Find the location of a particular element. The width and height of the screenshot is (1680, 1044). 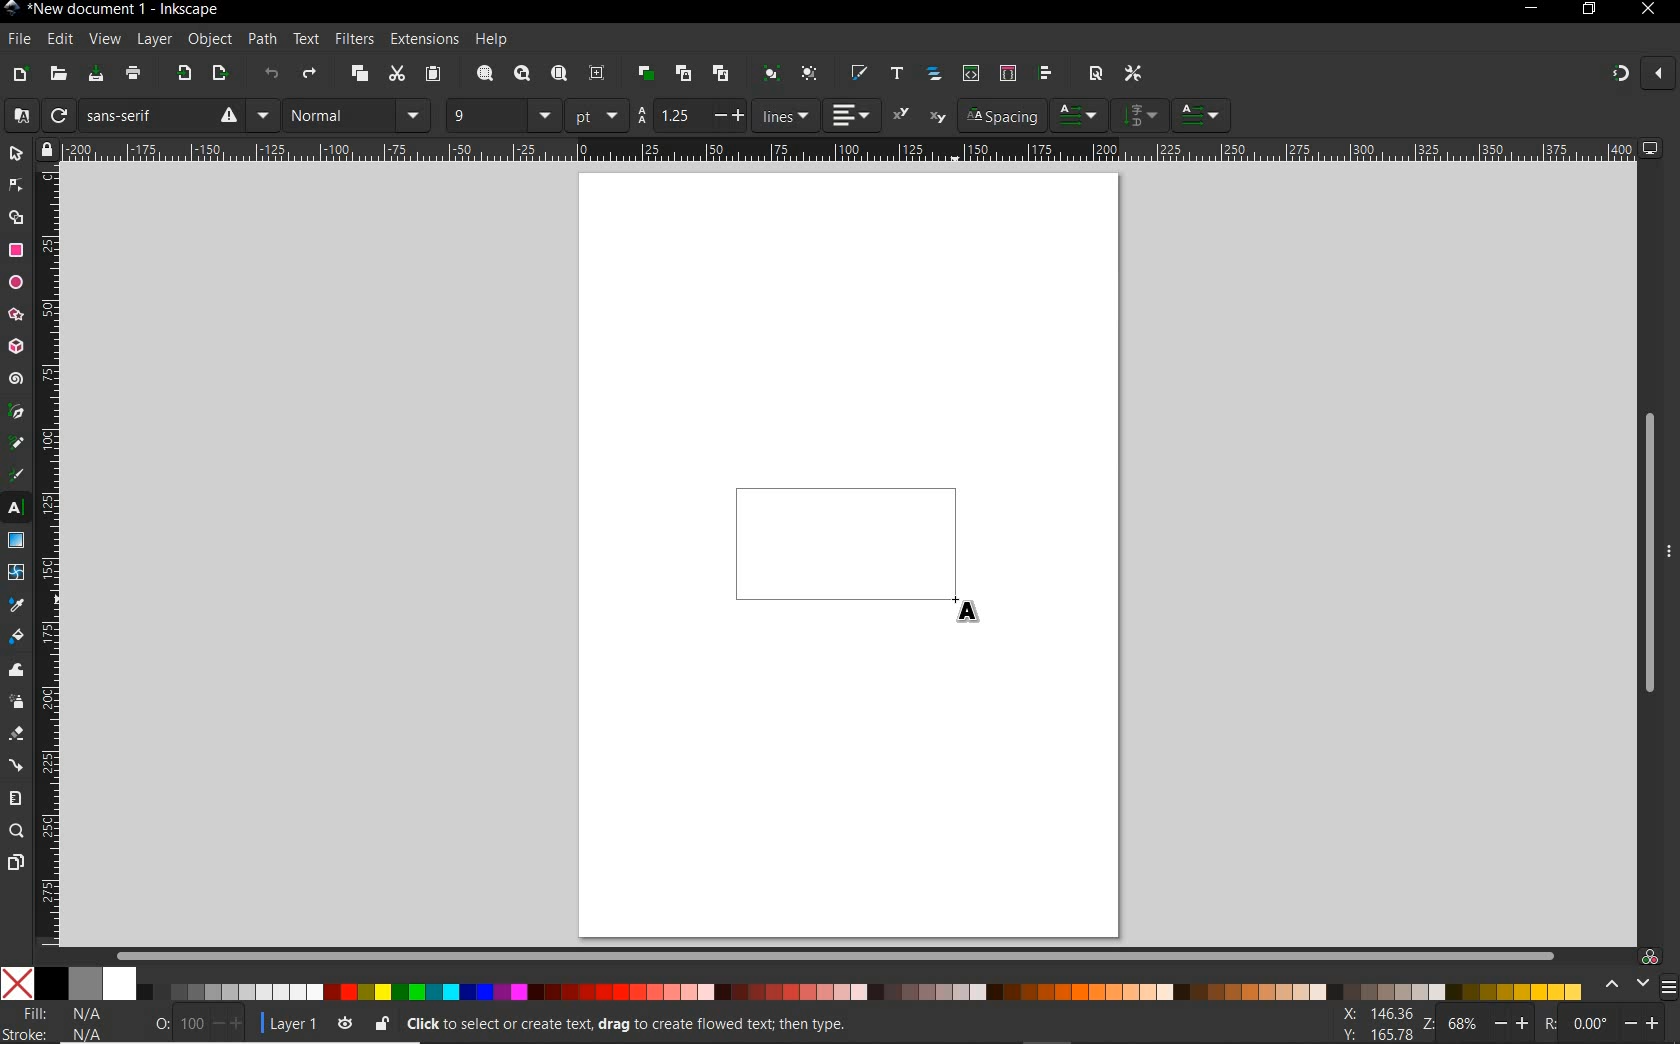

connector tool is located at coordinates (18, 767).